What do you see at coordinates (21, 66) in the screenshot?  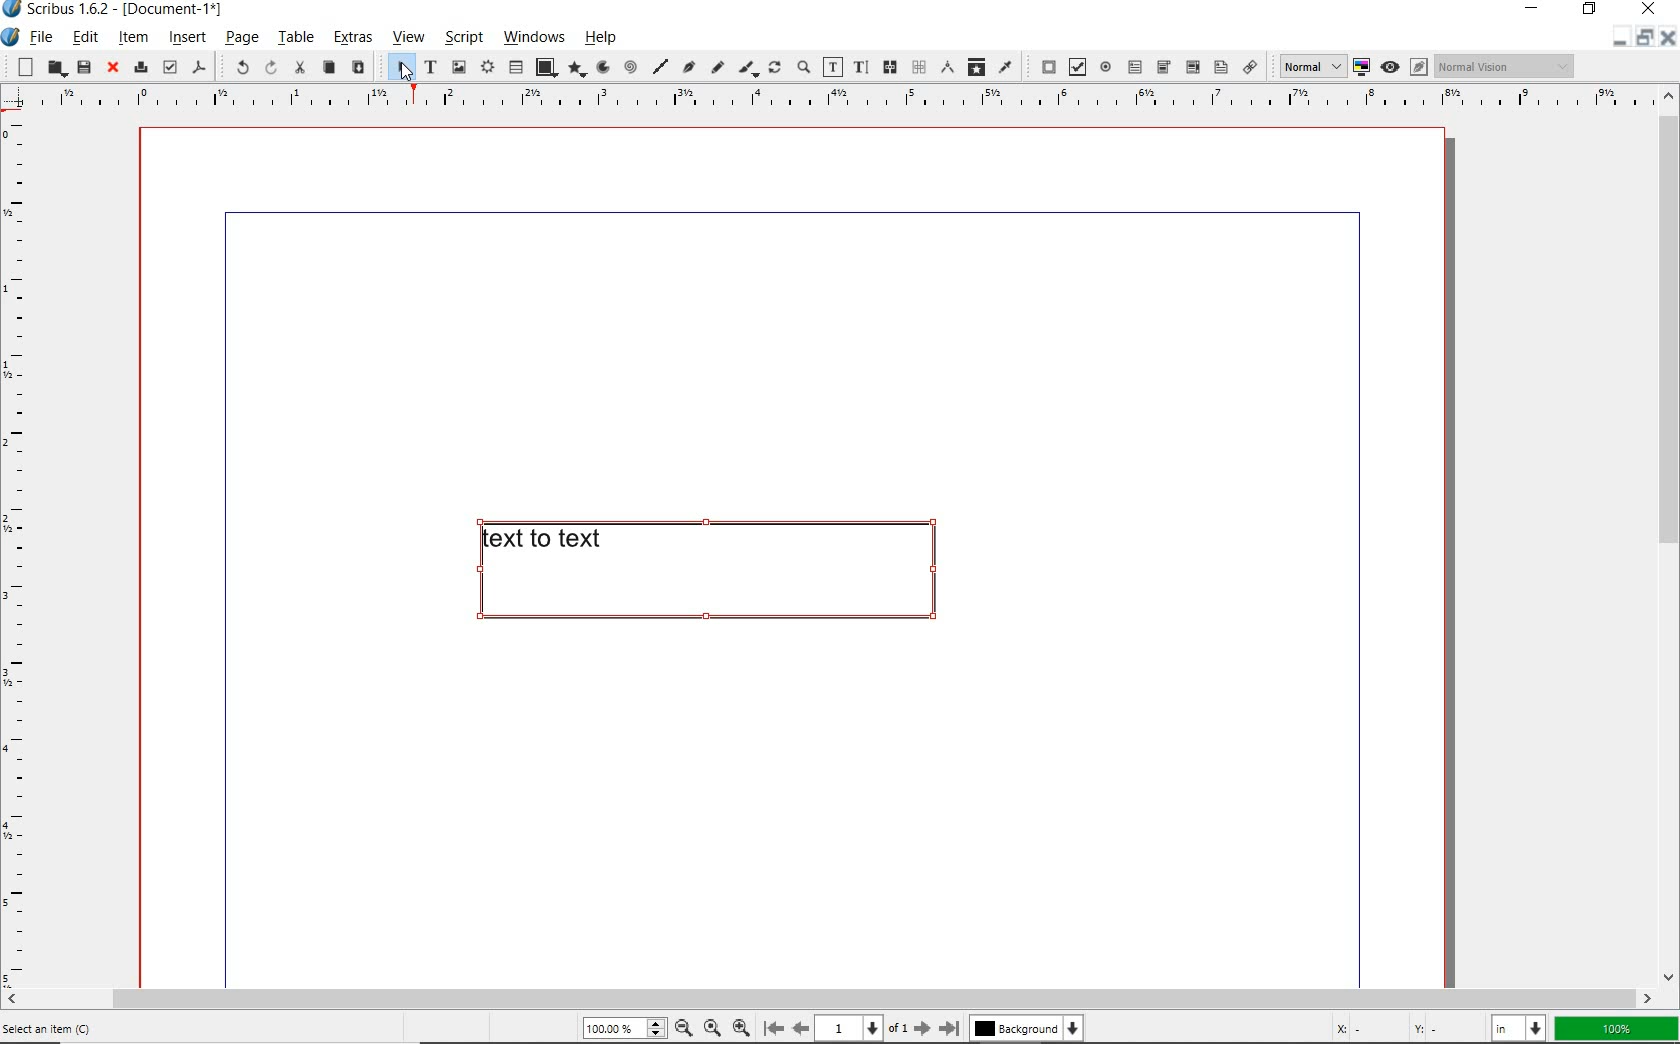 I see `new` at bounding box center [21, 66].